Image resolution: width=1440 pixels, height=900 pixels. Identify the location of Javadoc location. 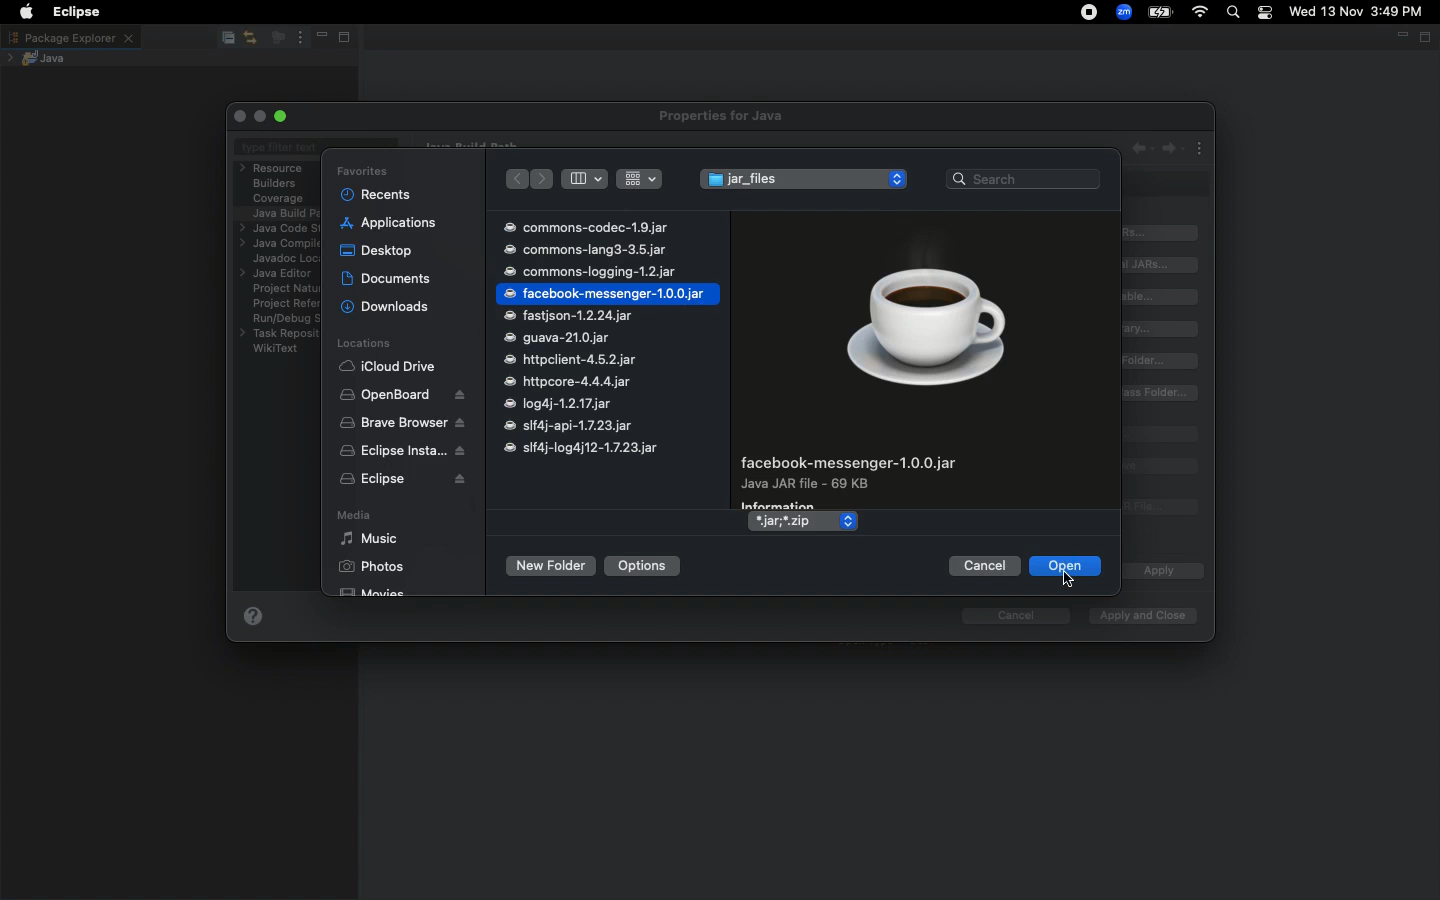
(283, 259).